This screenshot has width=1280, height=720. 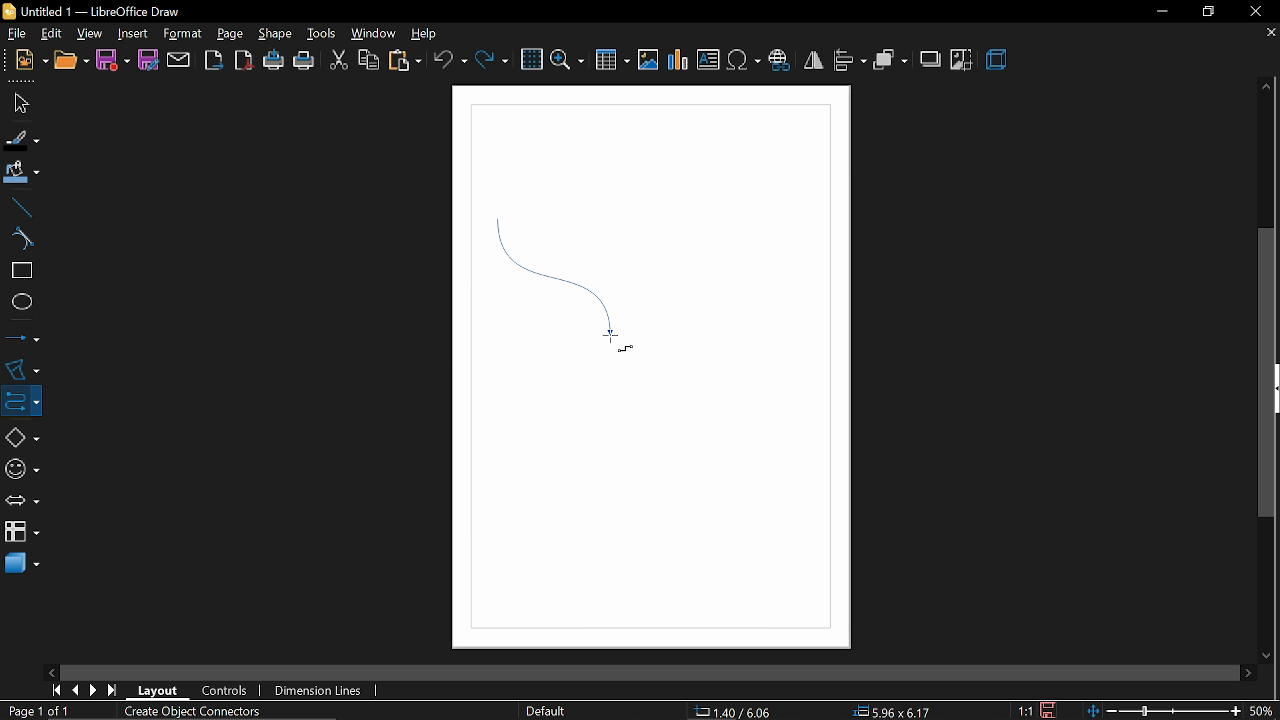 What do you see at coordinates (44, 711) in the screenshot?
I see `Page 1 of 1` at bounding box center [44, 711].